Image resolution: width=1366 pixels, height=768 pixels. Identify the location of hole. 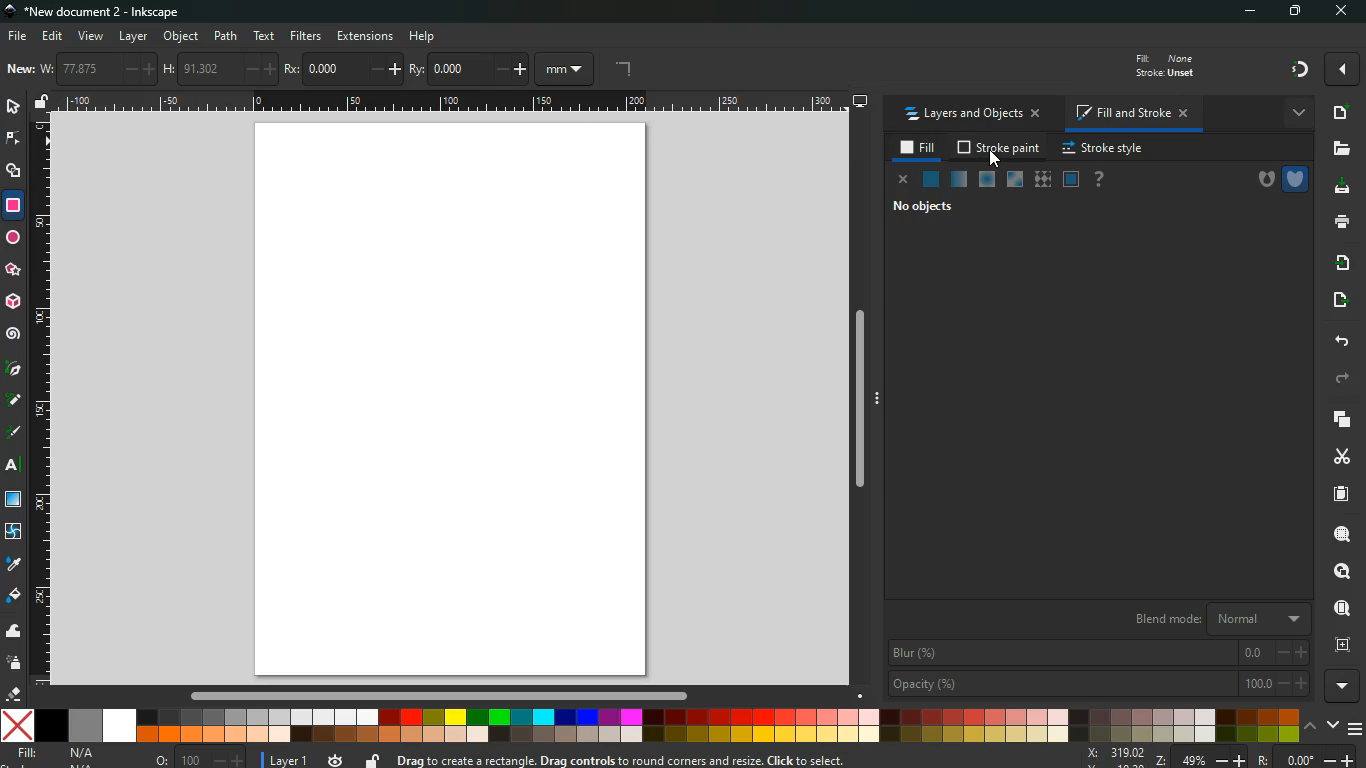
(1258, 180).